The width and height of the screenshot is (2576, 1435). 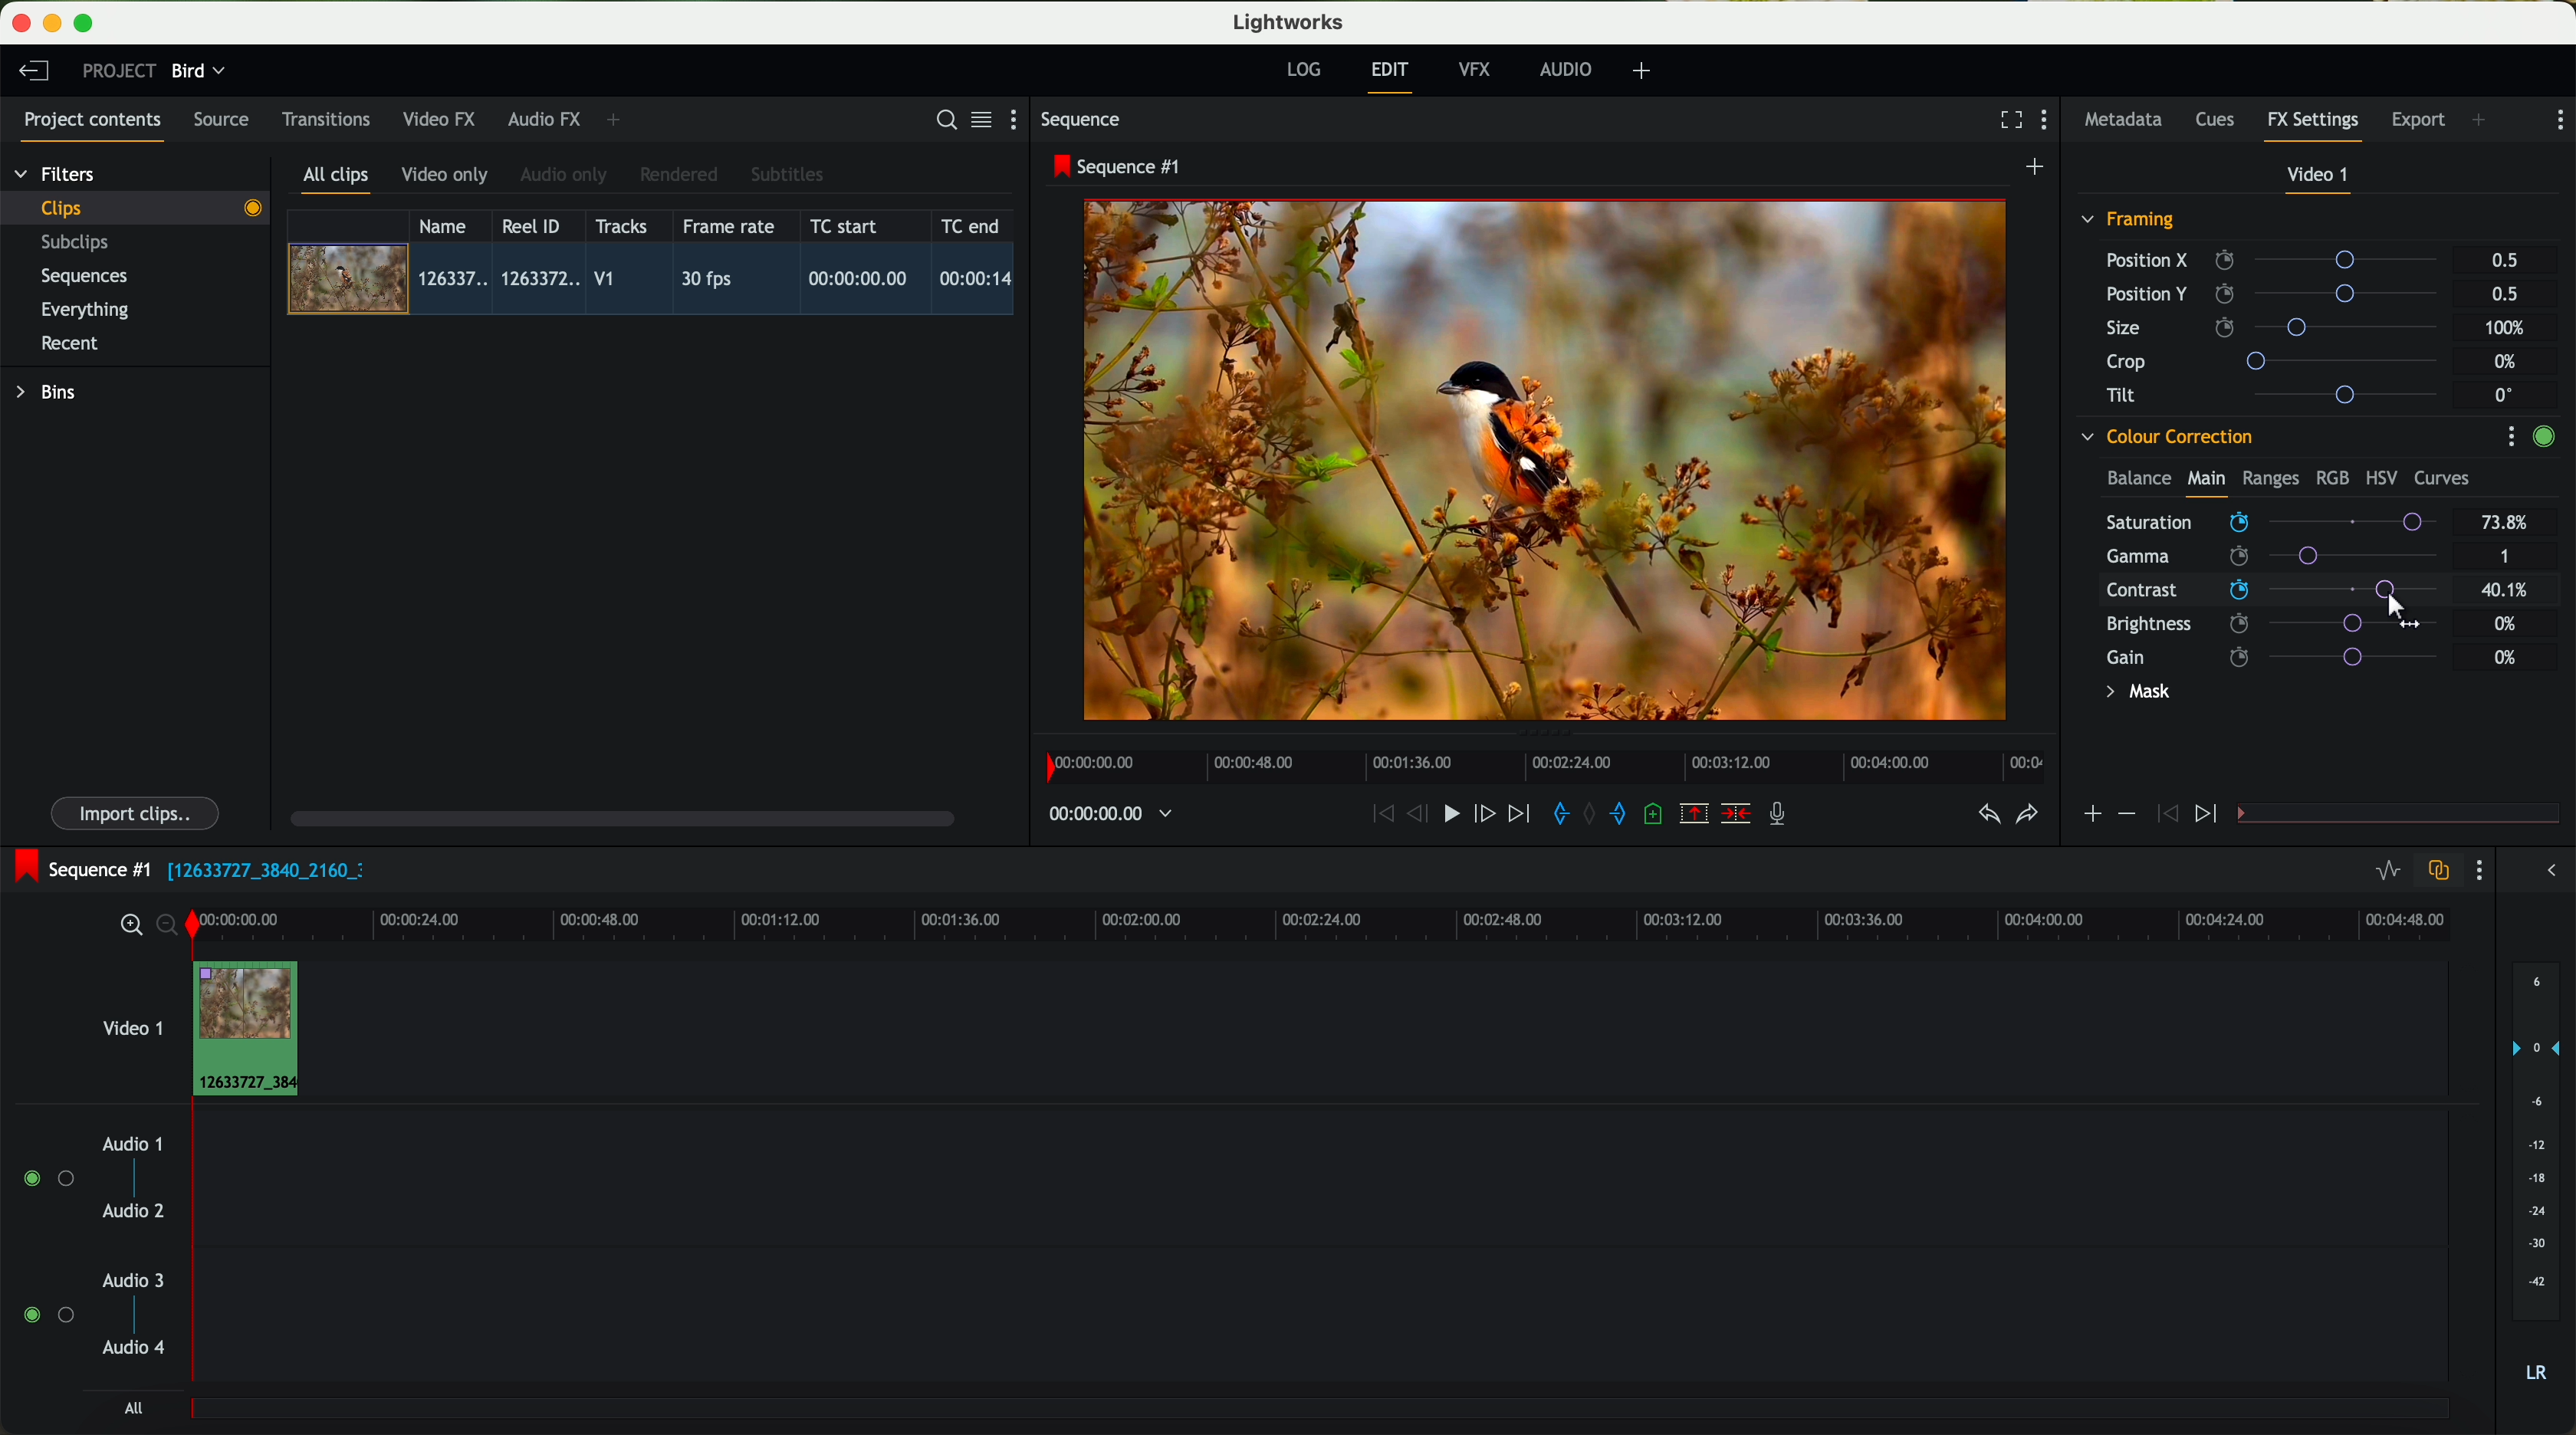 I want to click on show/hide the full audio mix, so click(x=2545, y=871).